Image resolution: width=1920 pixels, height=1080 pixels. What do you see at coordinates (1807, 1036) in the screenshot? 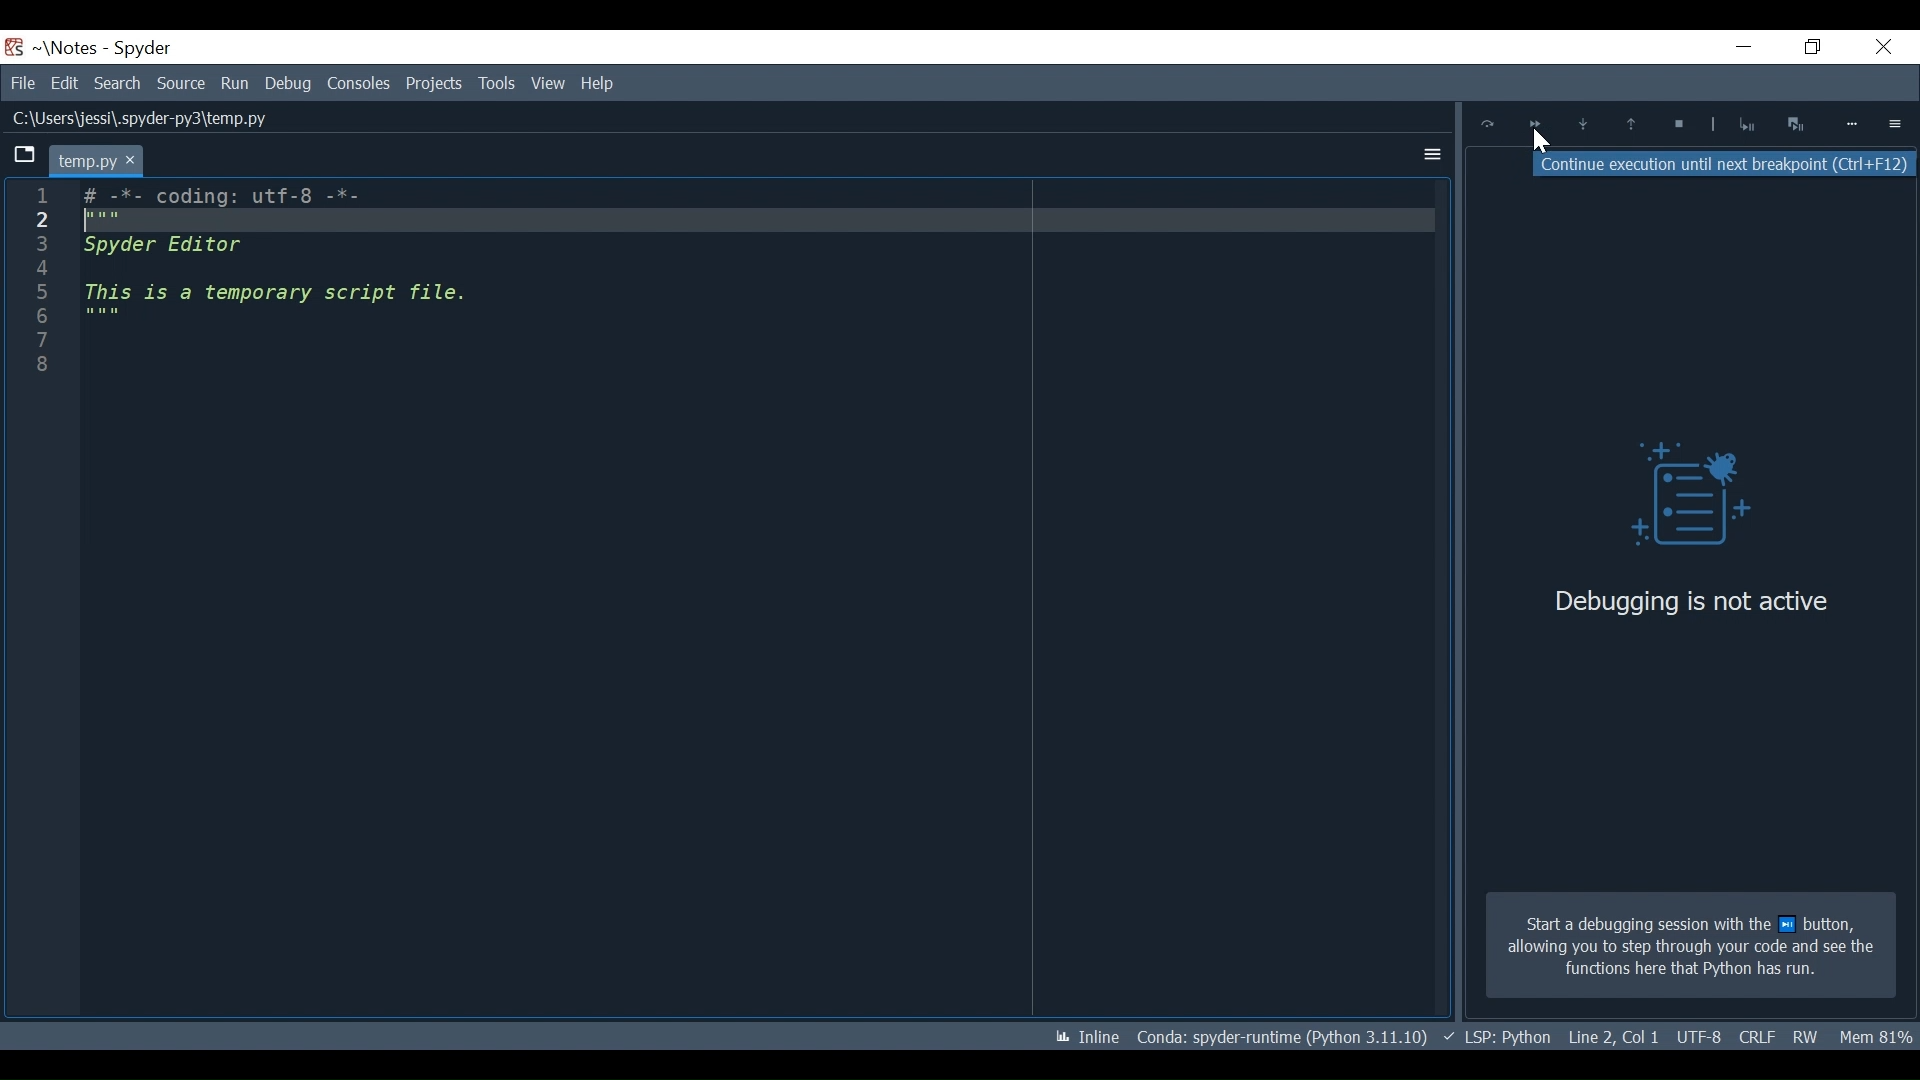
I see `File Permission` at bounding box center [1807, 1036].